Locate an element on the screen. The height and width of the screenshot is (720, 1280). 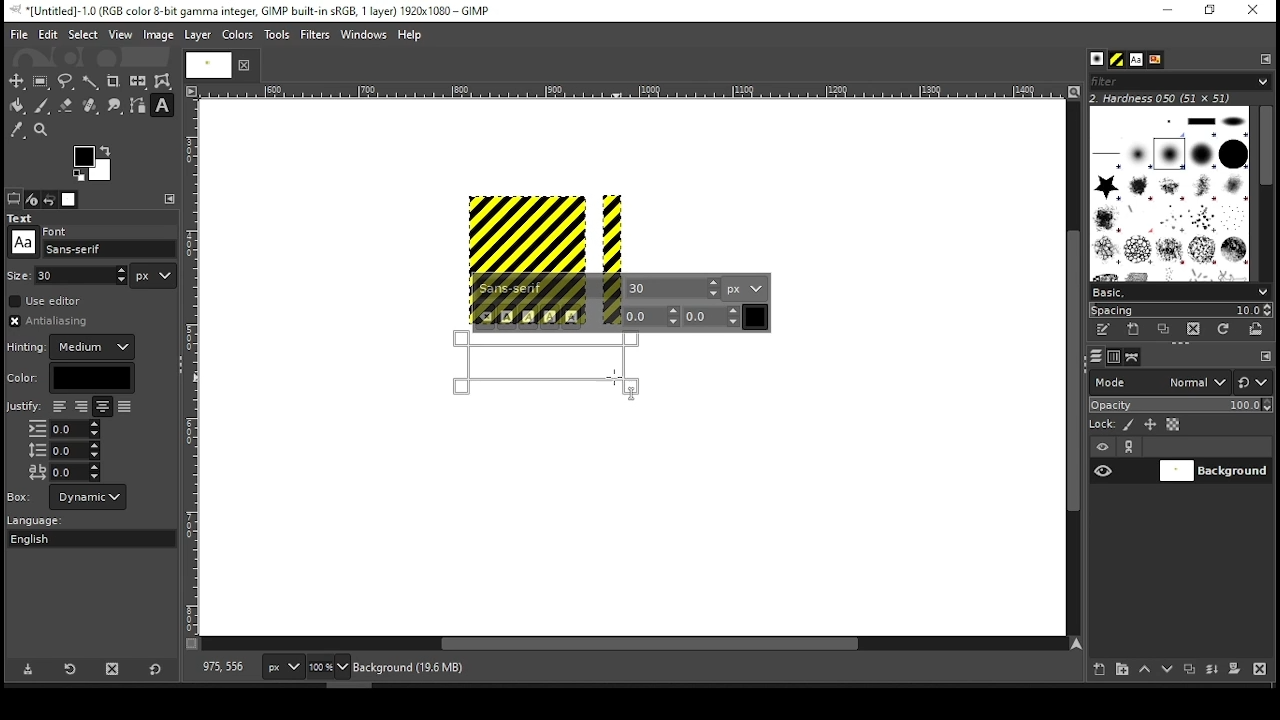
create a new brush is located at coordinates (1136, 329).